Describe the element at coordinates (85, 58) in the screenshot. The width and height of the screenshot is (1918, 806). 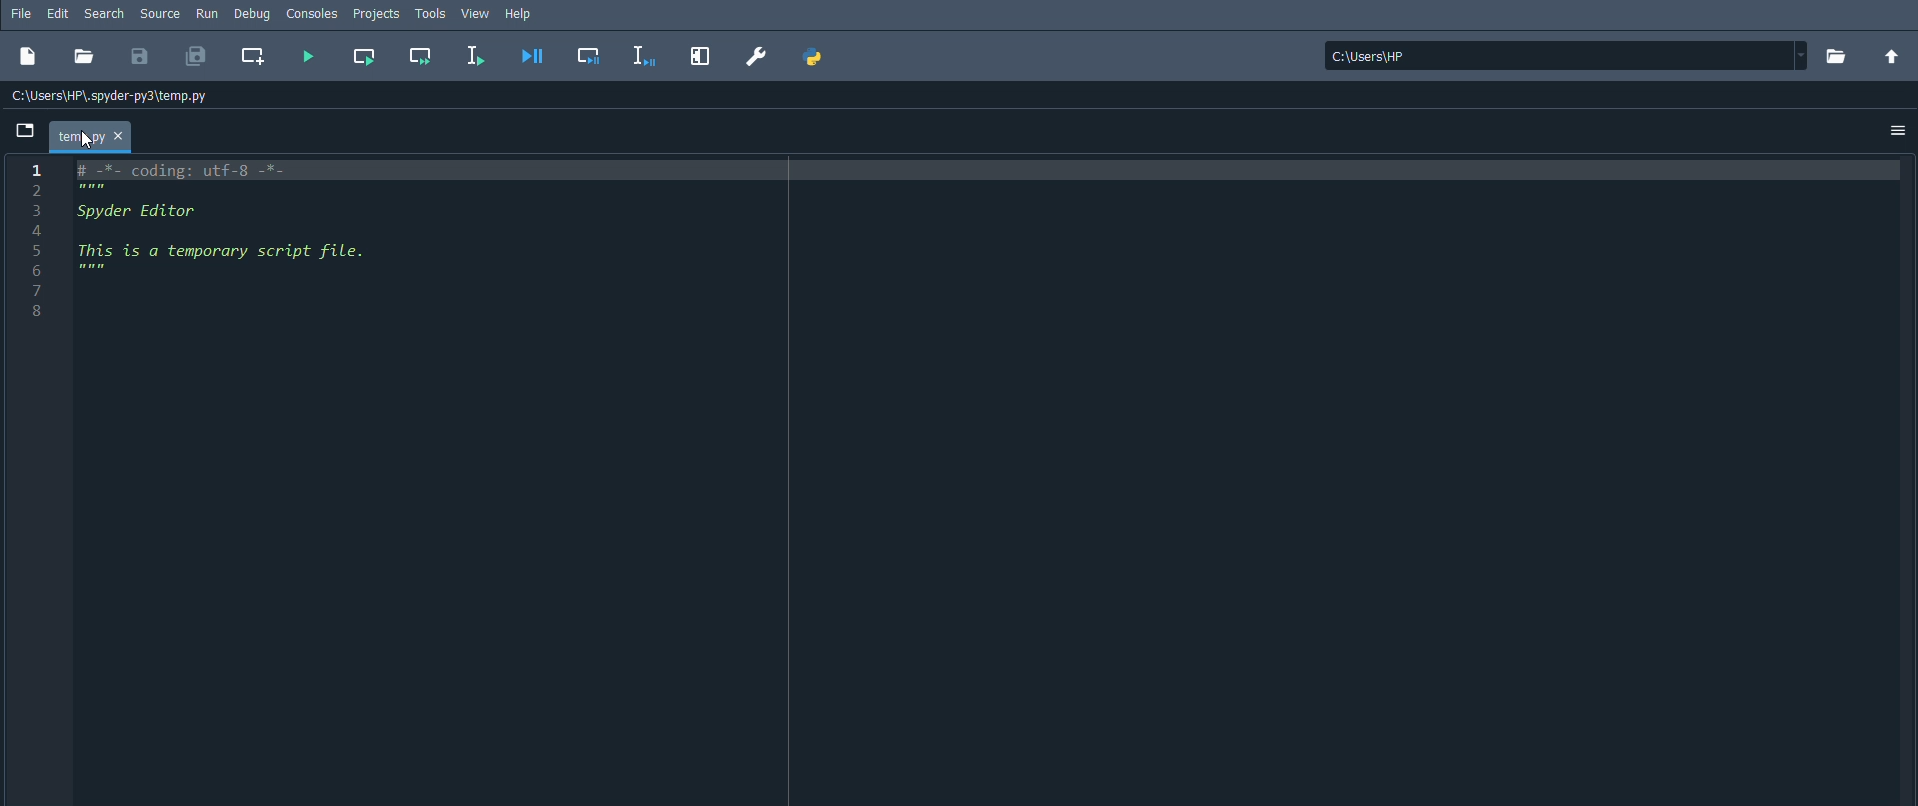
I see `Open file` at that location.